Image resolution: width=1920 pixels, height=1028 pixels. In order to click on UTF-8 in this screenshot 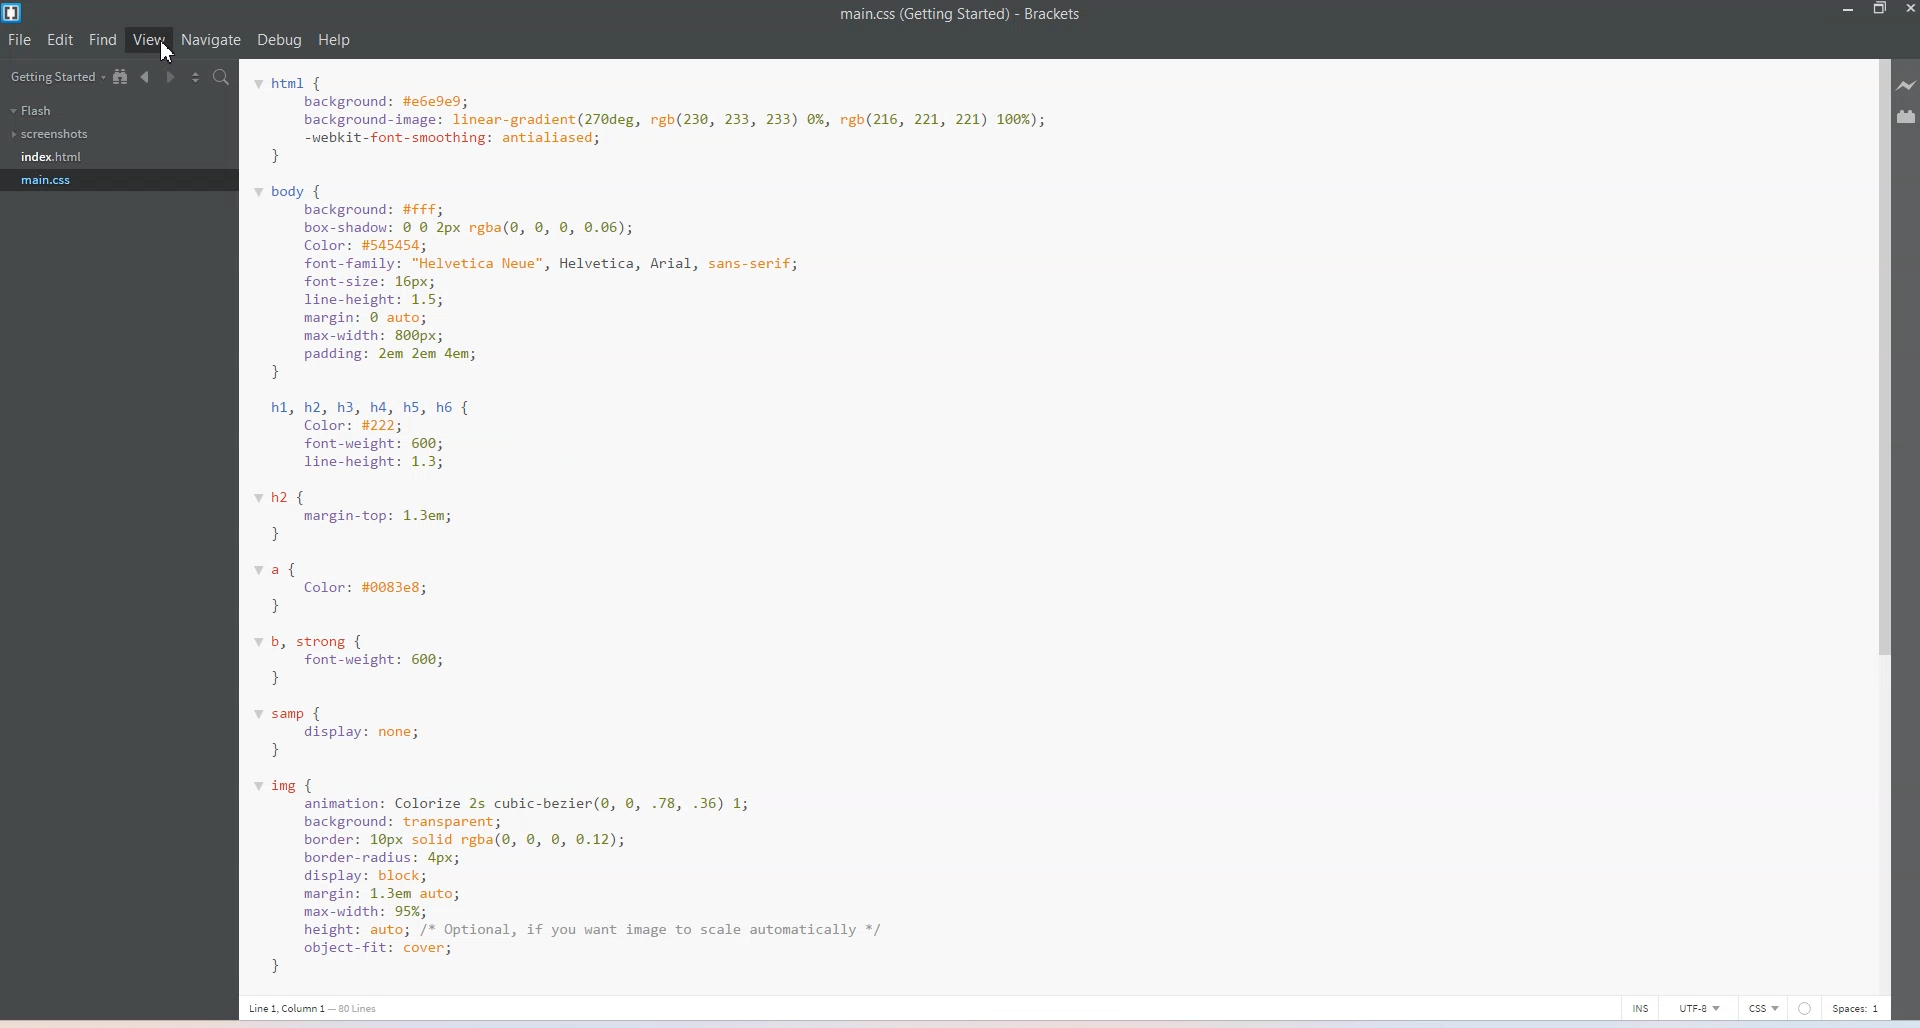, I will do `click(1701, 1007)`.